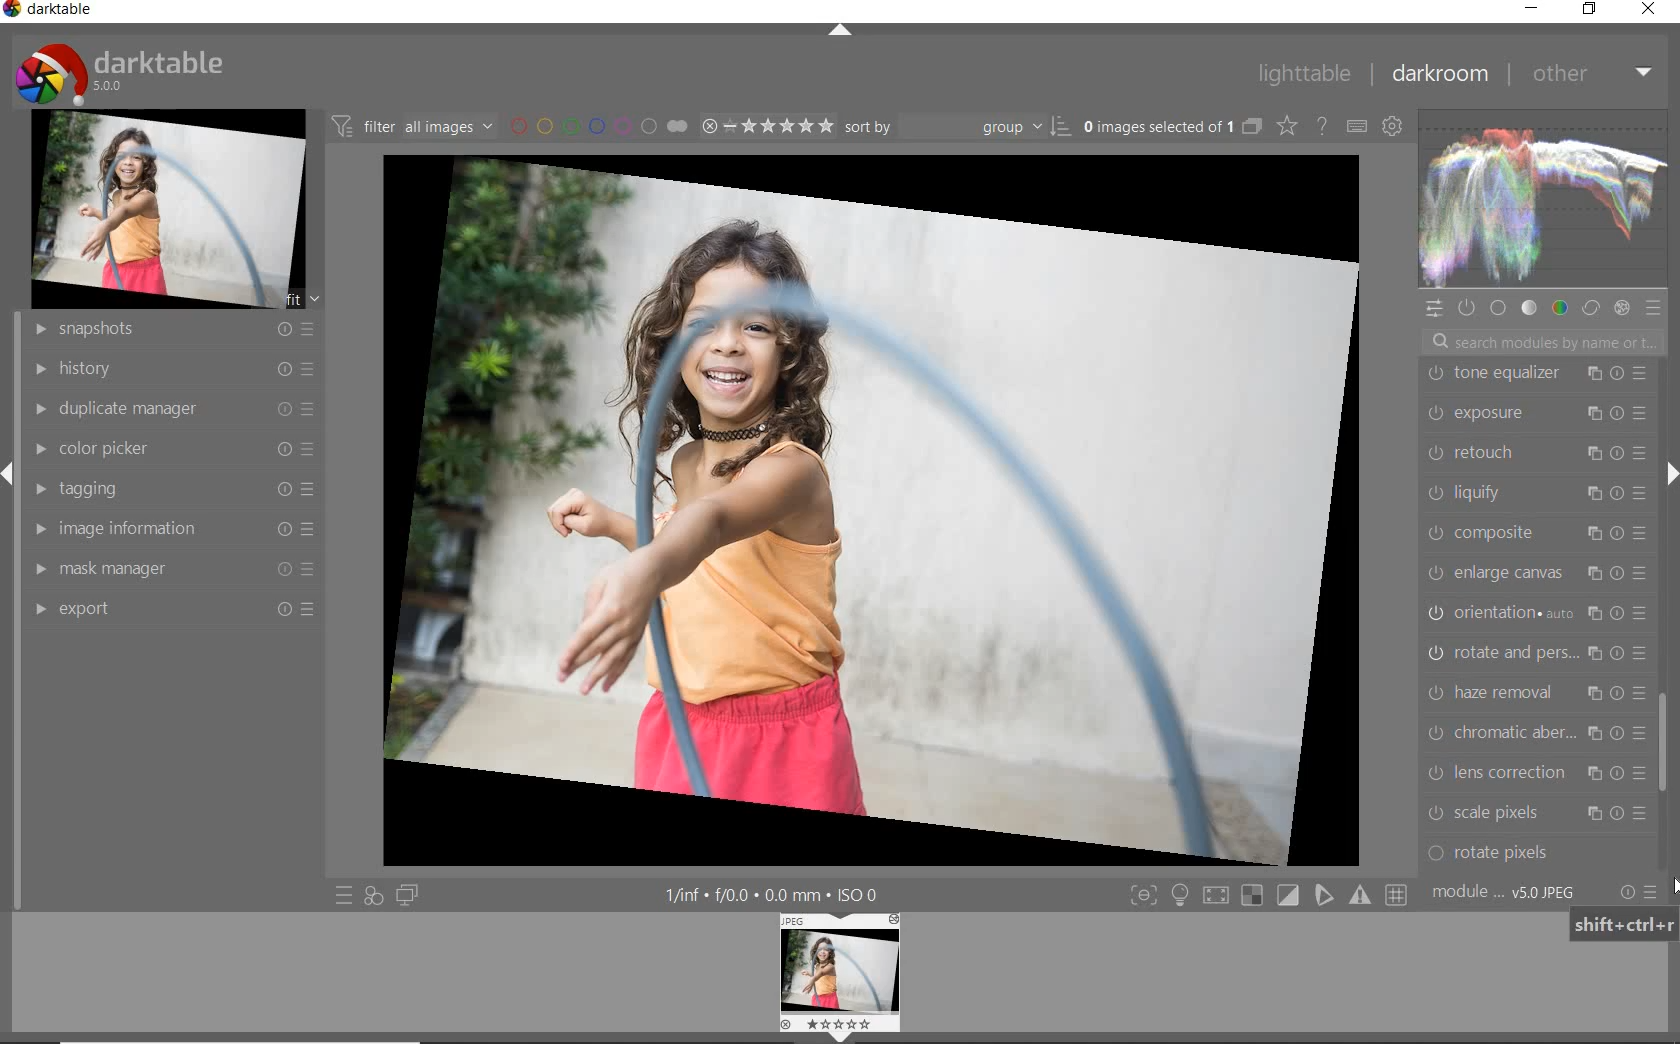 This screenshot has height=1044, width=1680. I want to click on filter images, so click(412, 125).